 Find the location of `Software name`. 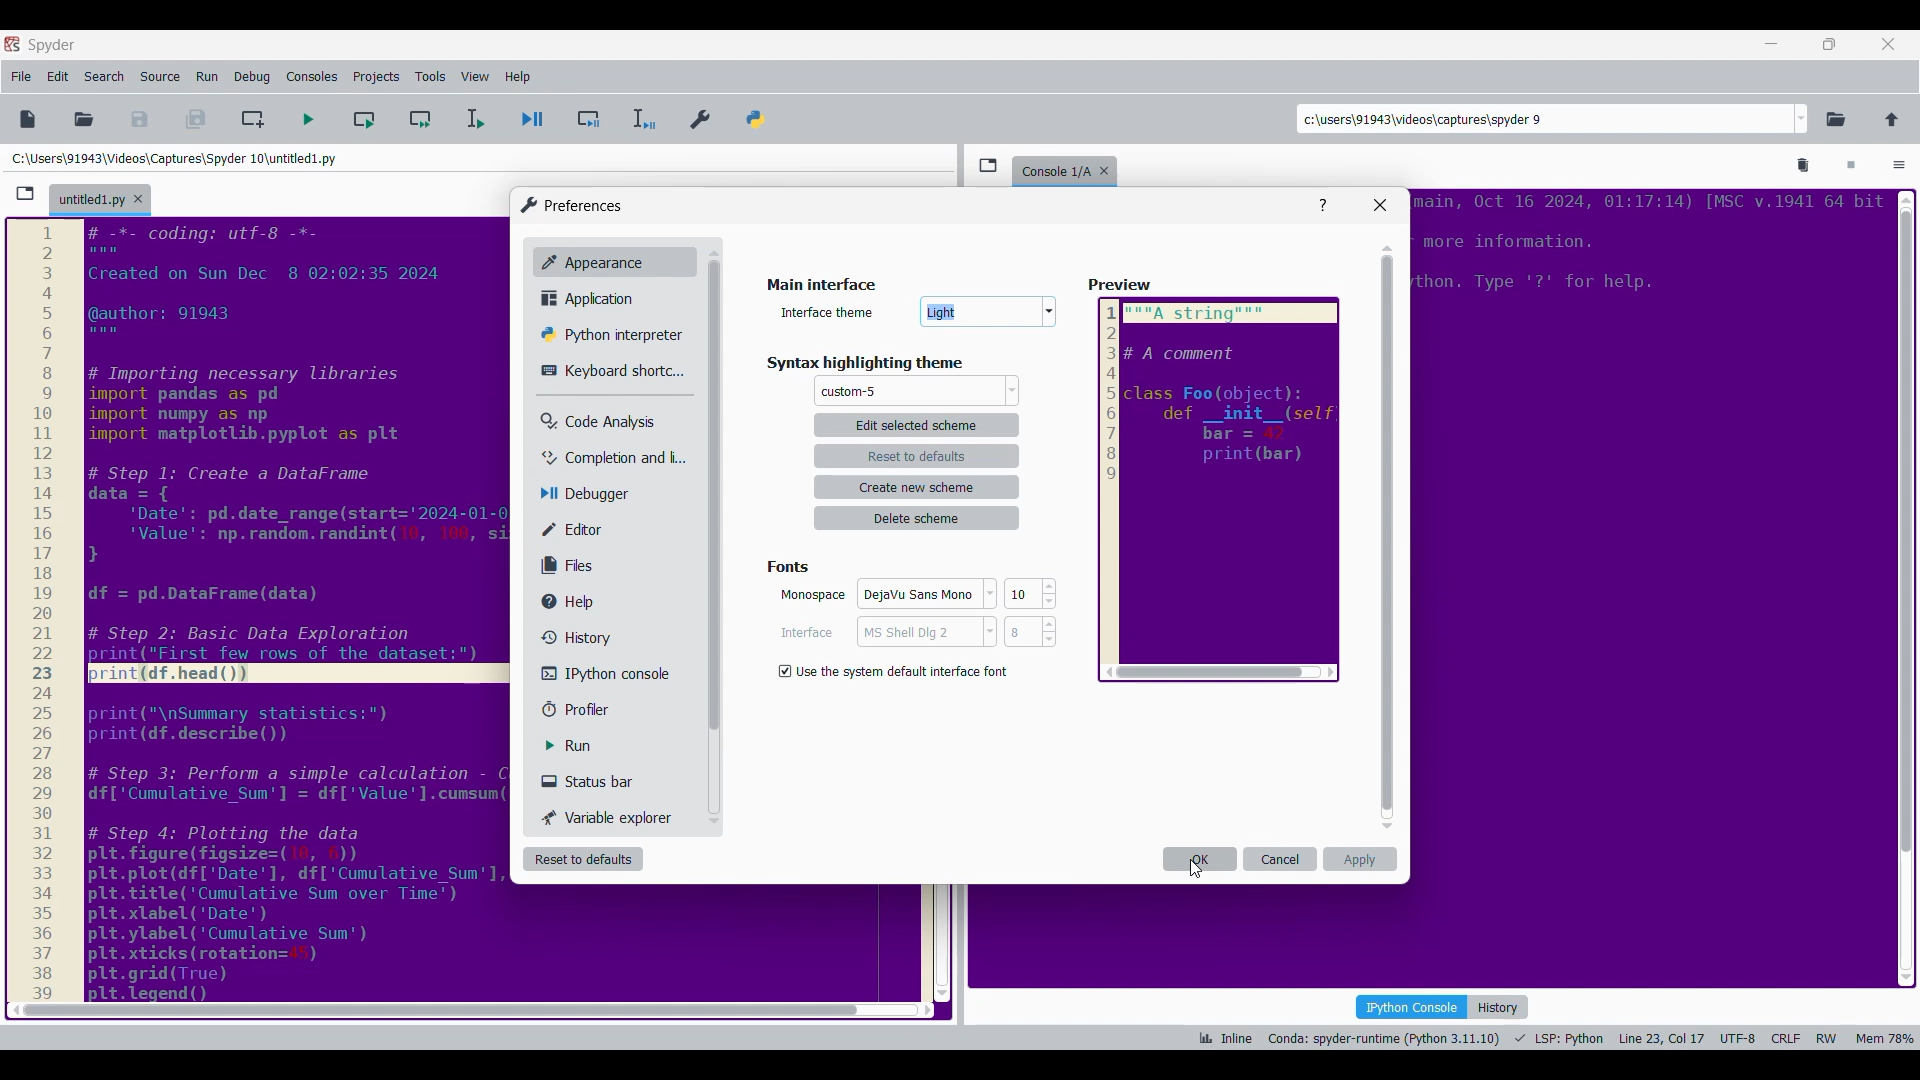

Software name is located at coordinates (52, 45).